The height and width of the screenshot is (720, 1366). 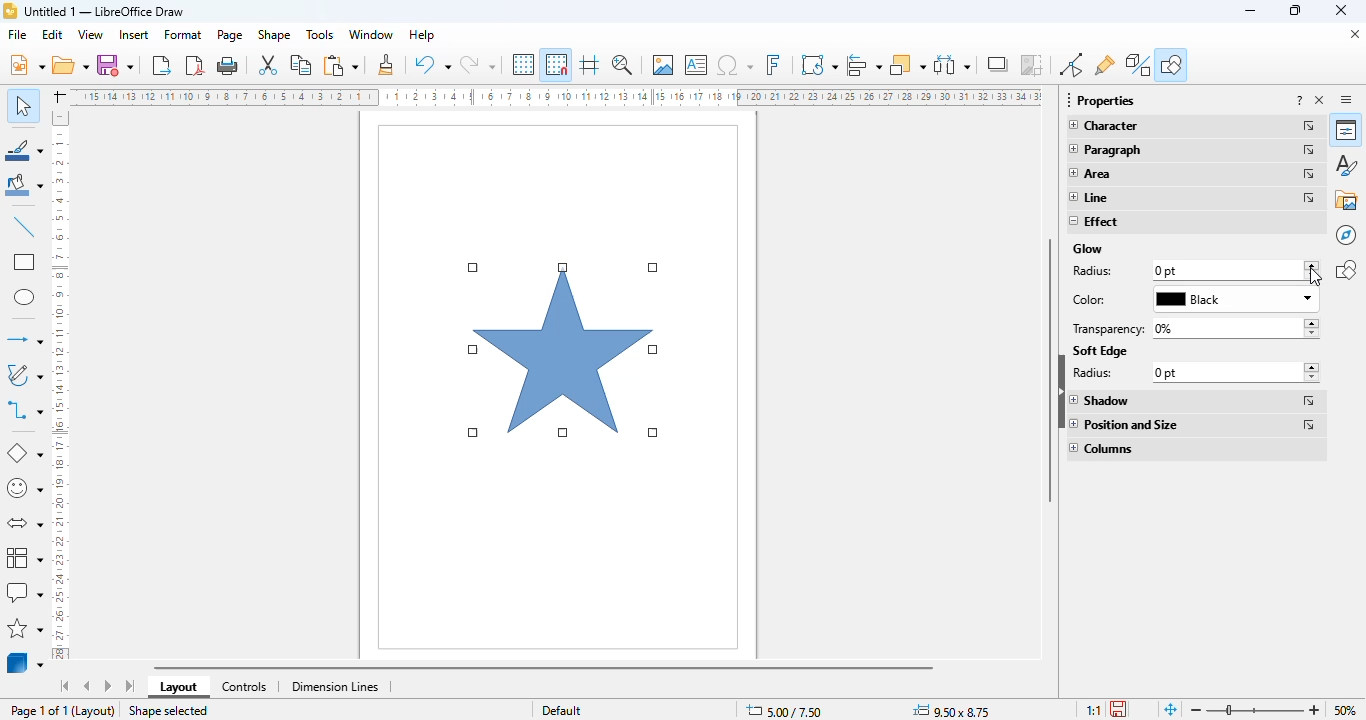 I want to click on close, so click(x=1342, y=11).